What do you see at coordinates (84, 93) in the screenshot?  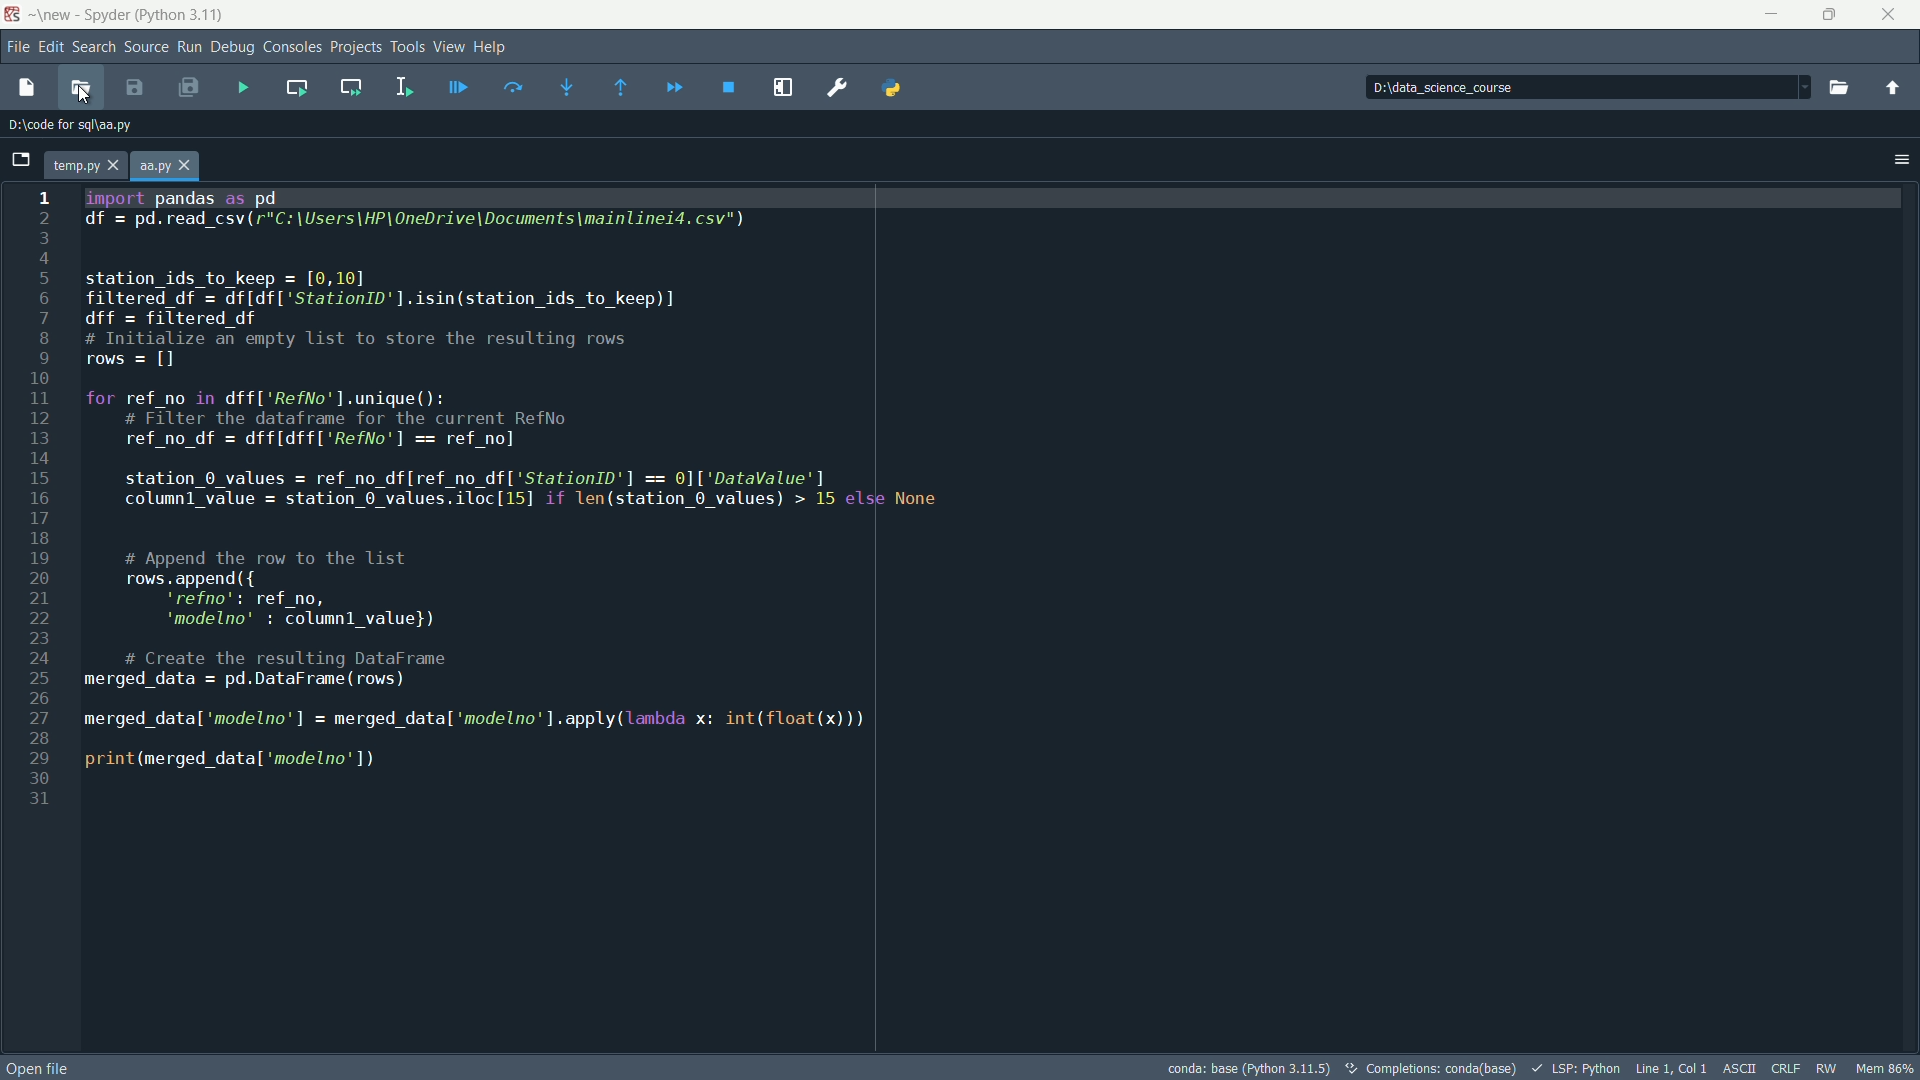 I see `Cursor` at bounding box center [84, 93].